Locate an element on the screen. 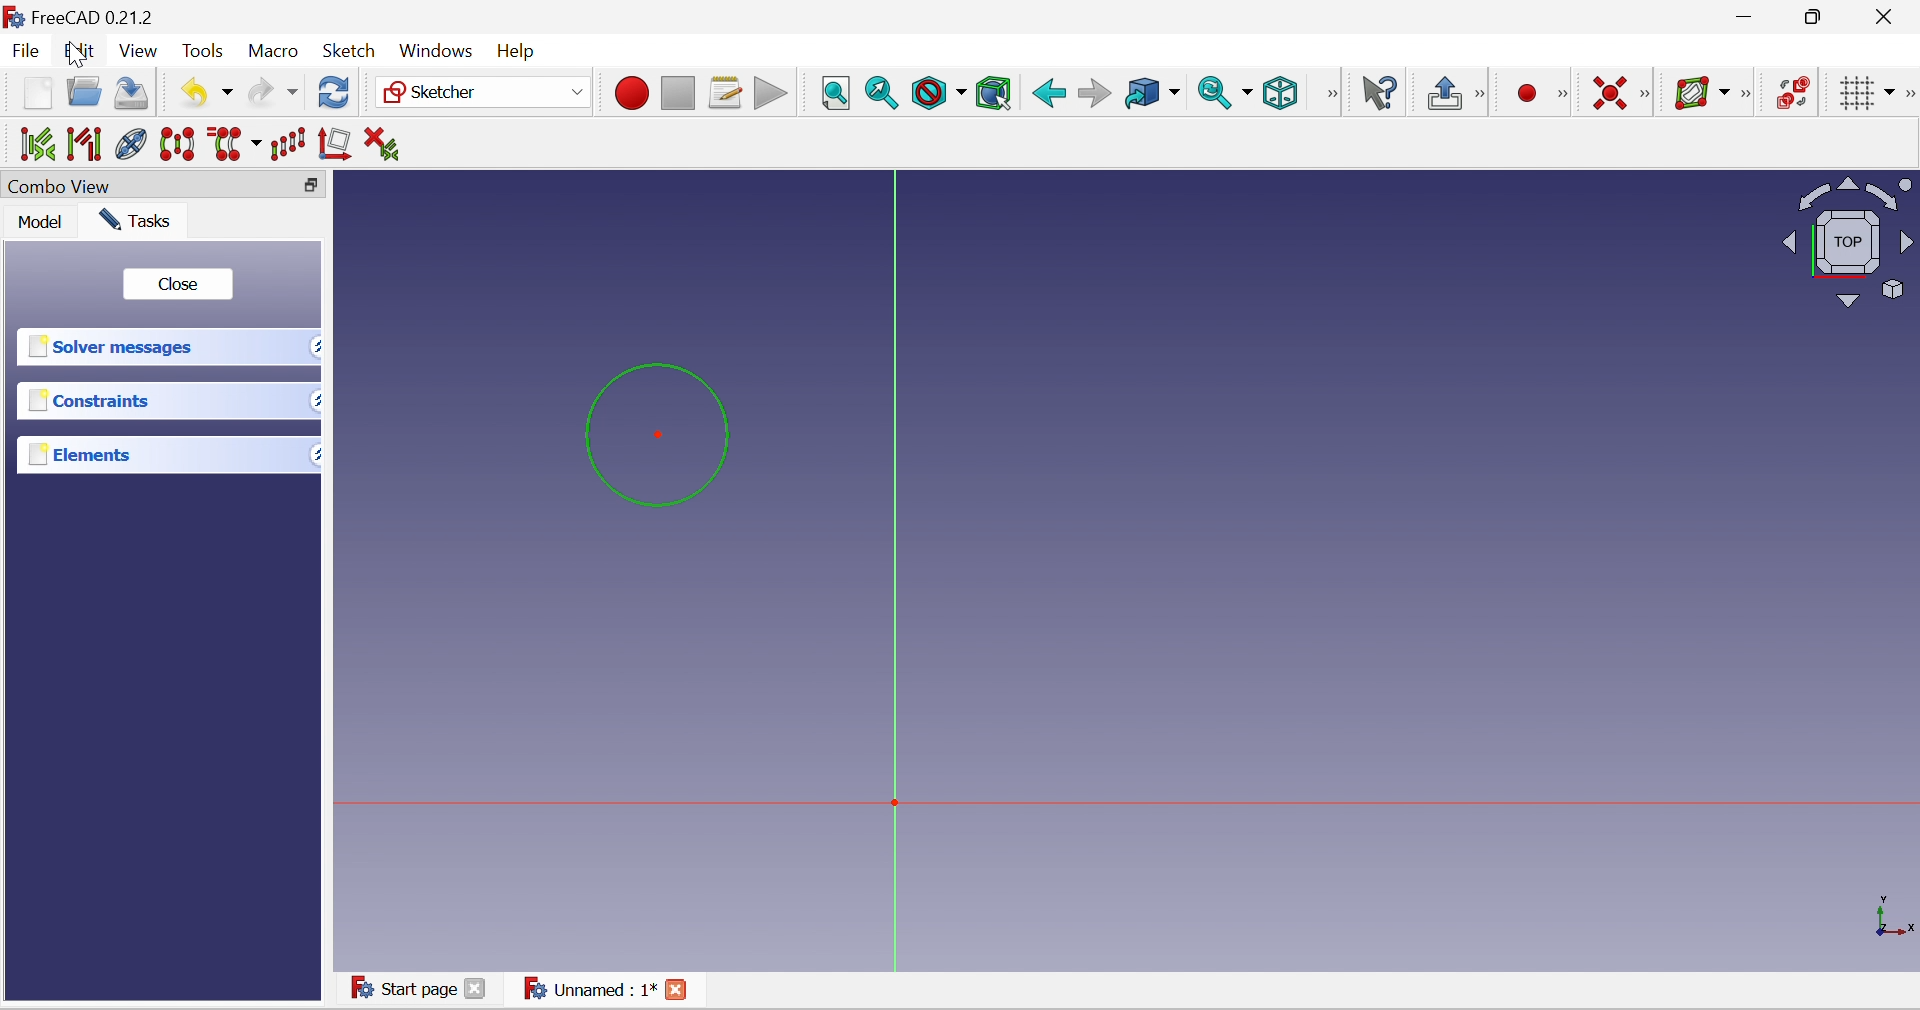 The width and height of the screenshot is (1920, 1010). Remove axes alignment is located at coordinates (335, 142).